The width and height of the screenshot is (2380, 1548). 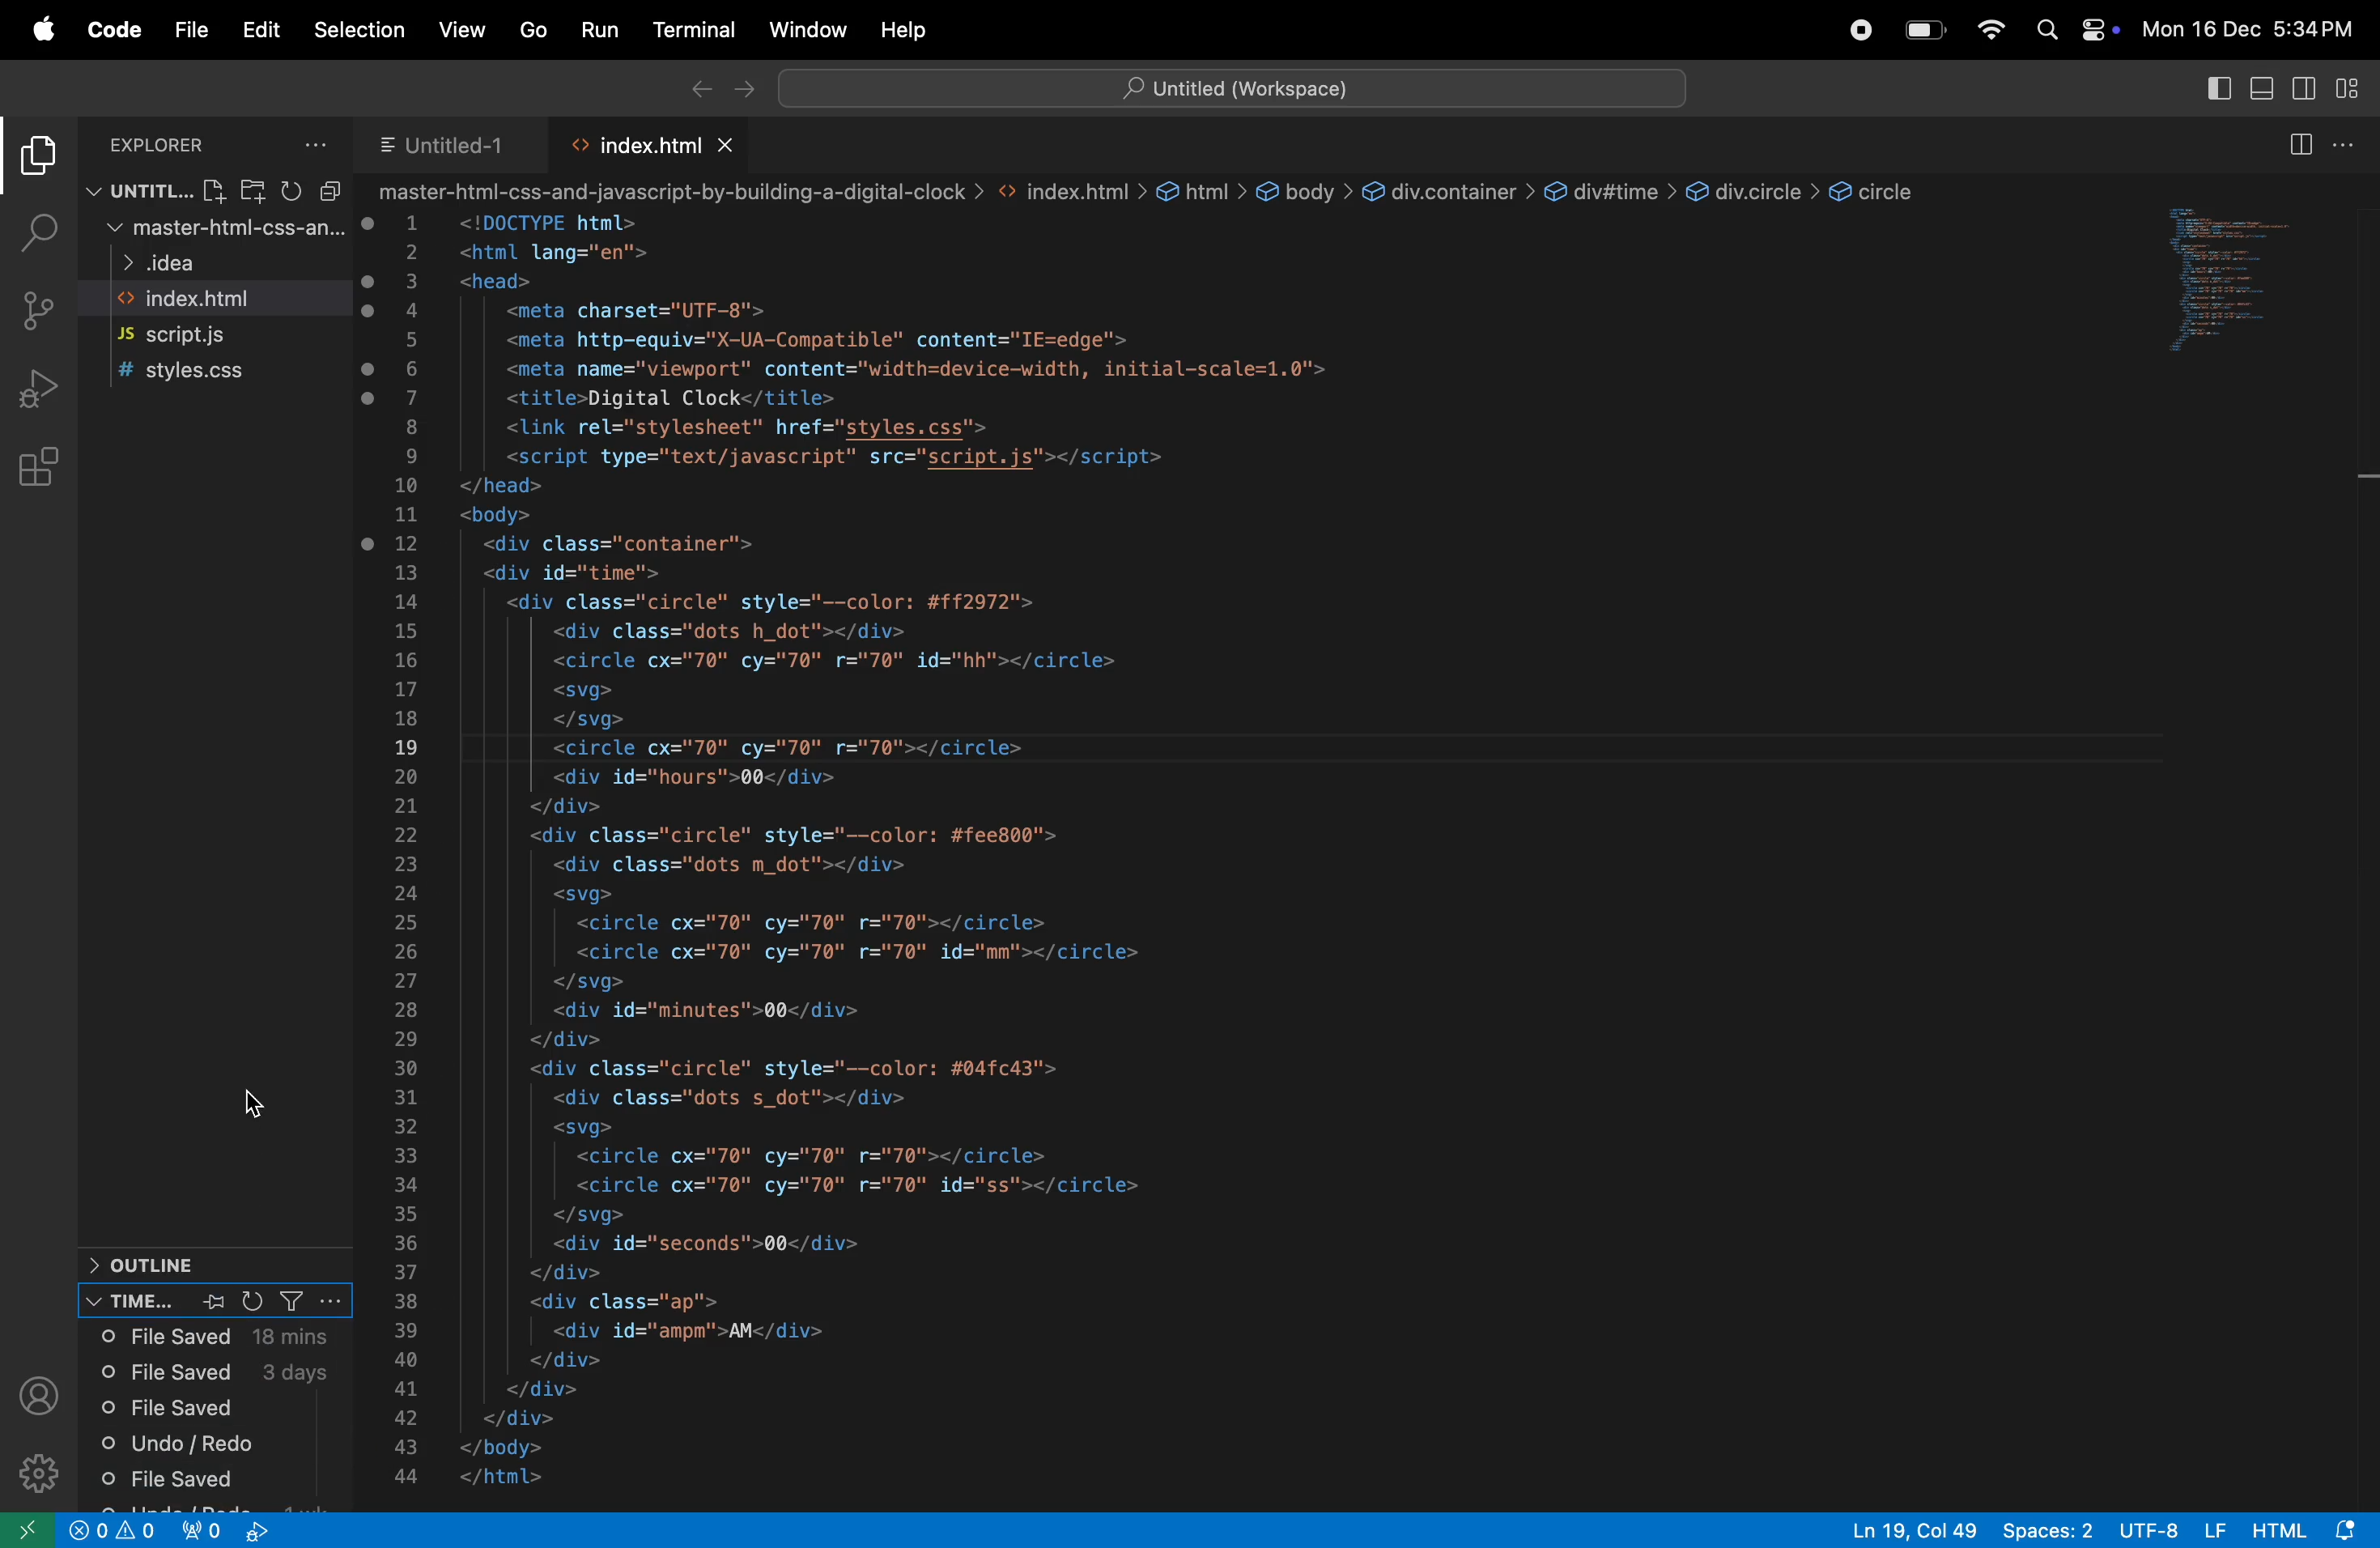 What do you see at coordinates (38, 395) in the screenshot?
I see `run debug` at bounding box center [38, 395].